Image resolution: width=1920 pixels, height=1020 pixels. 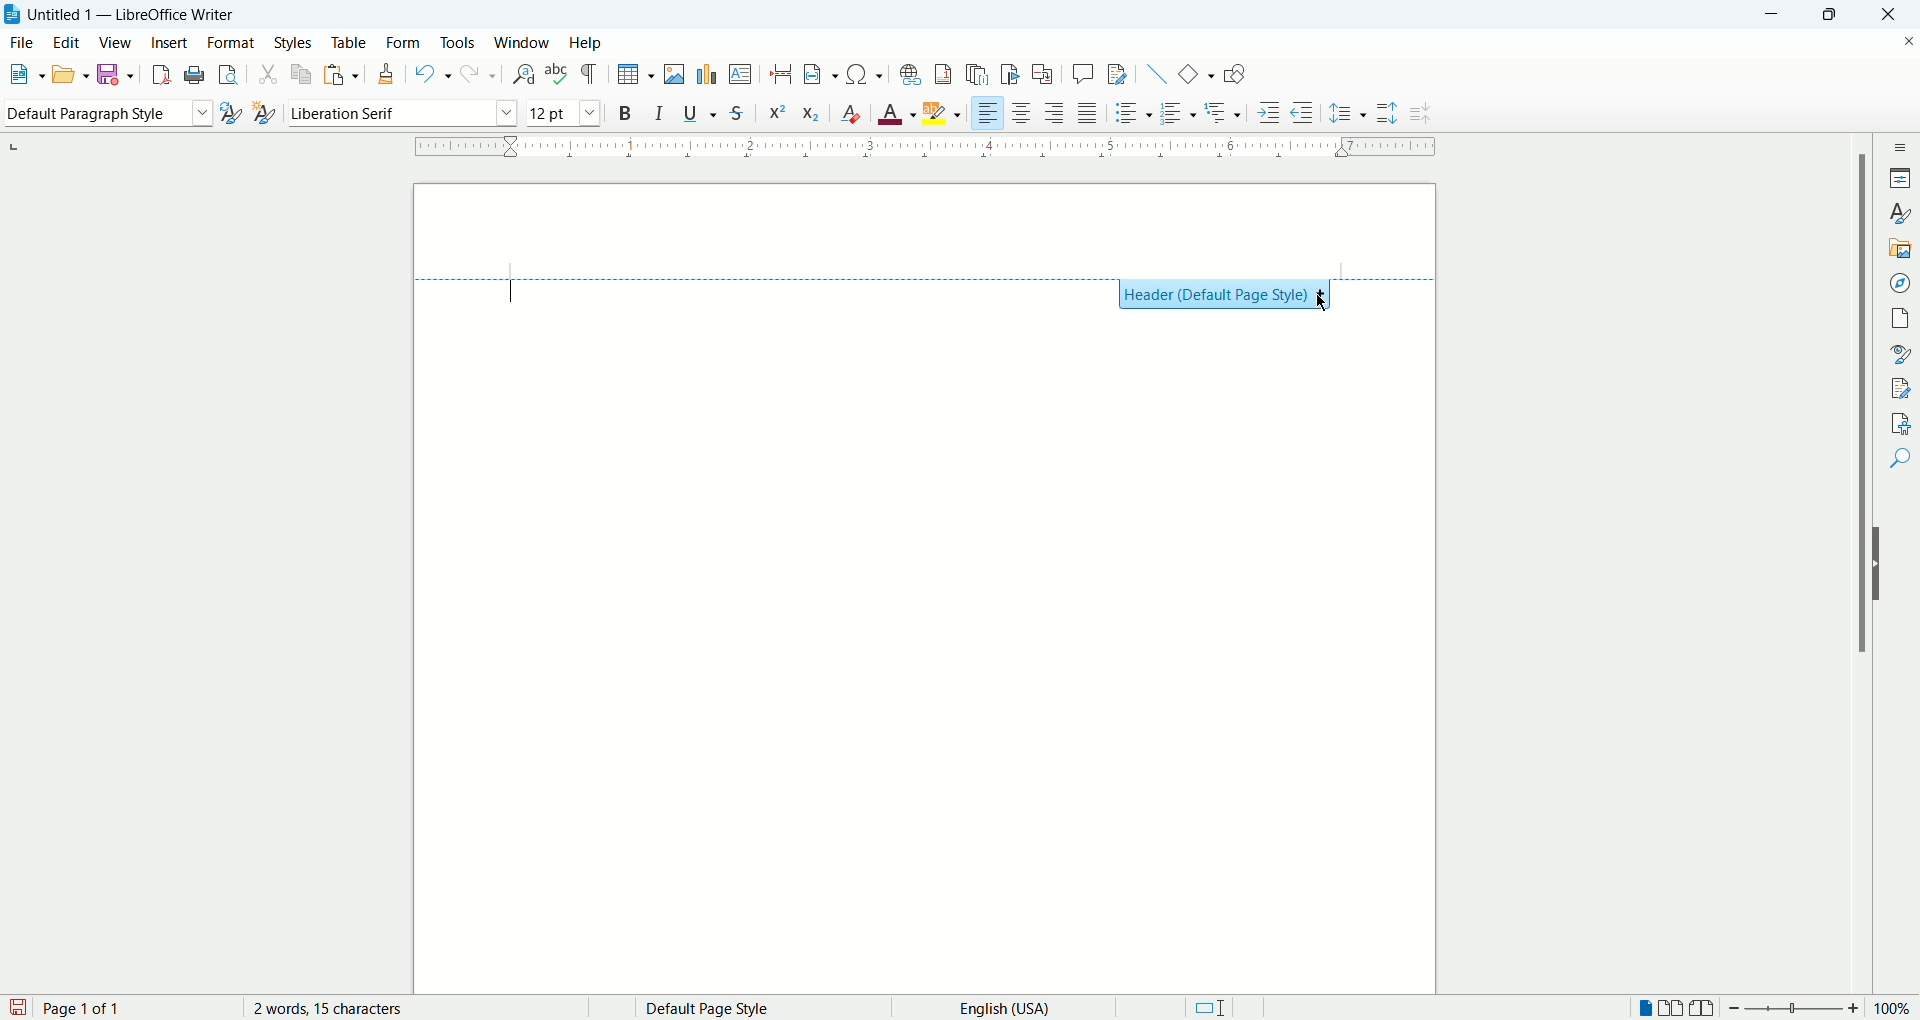 What do you see at coordinates (589, 74) in the screenshot?
I see `formatting marks` at bounding box center [589, 74].